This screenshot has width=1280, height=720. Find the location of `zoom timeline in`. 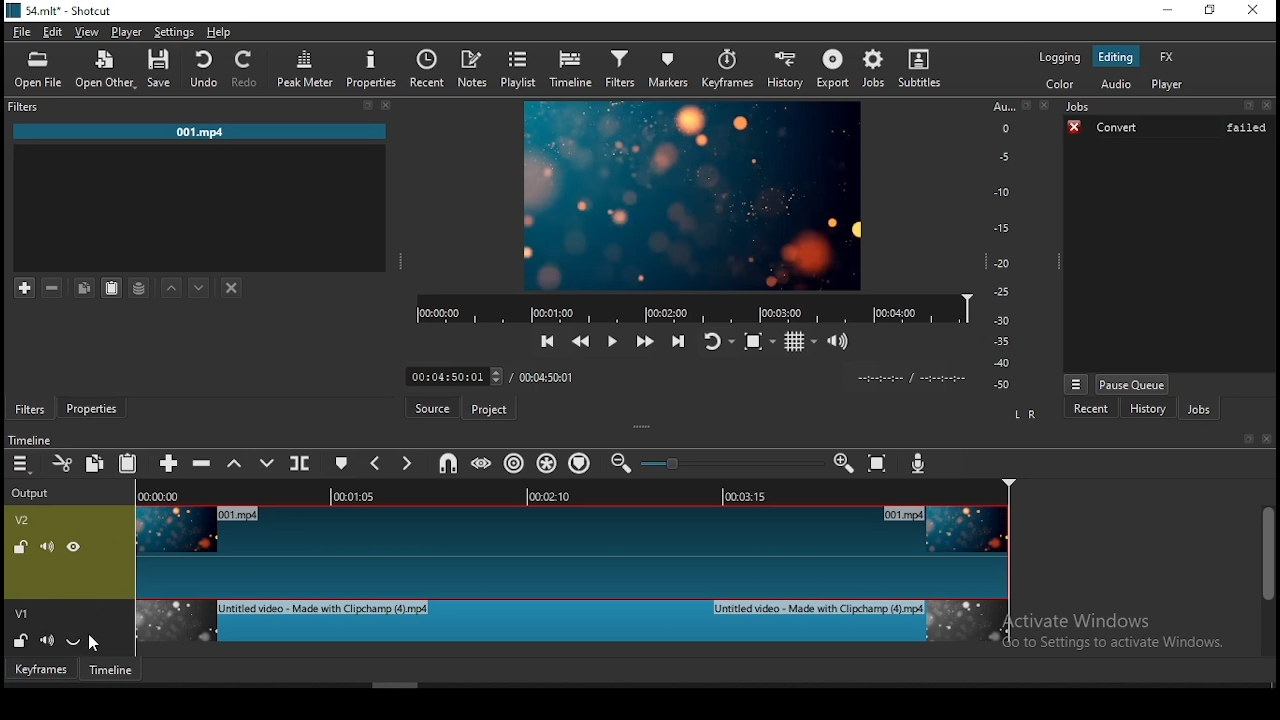

zoom timeline in is located at coordinates (620, 464).